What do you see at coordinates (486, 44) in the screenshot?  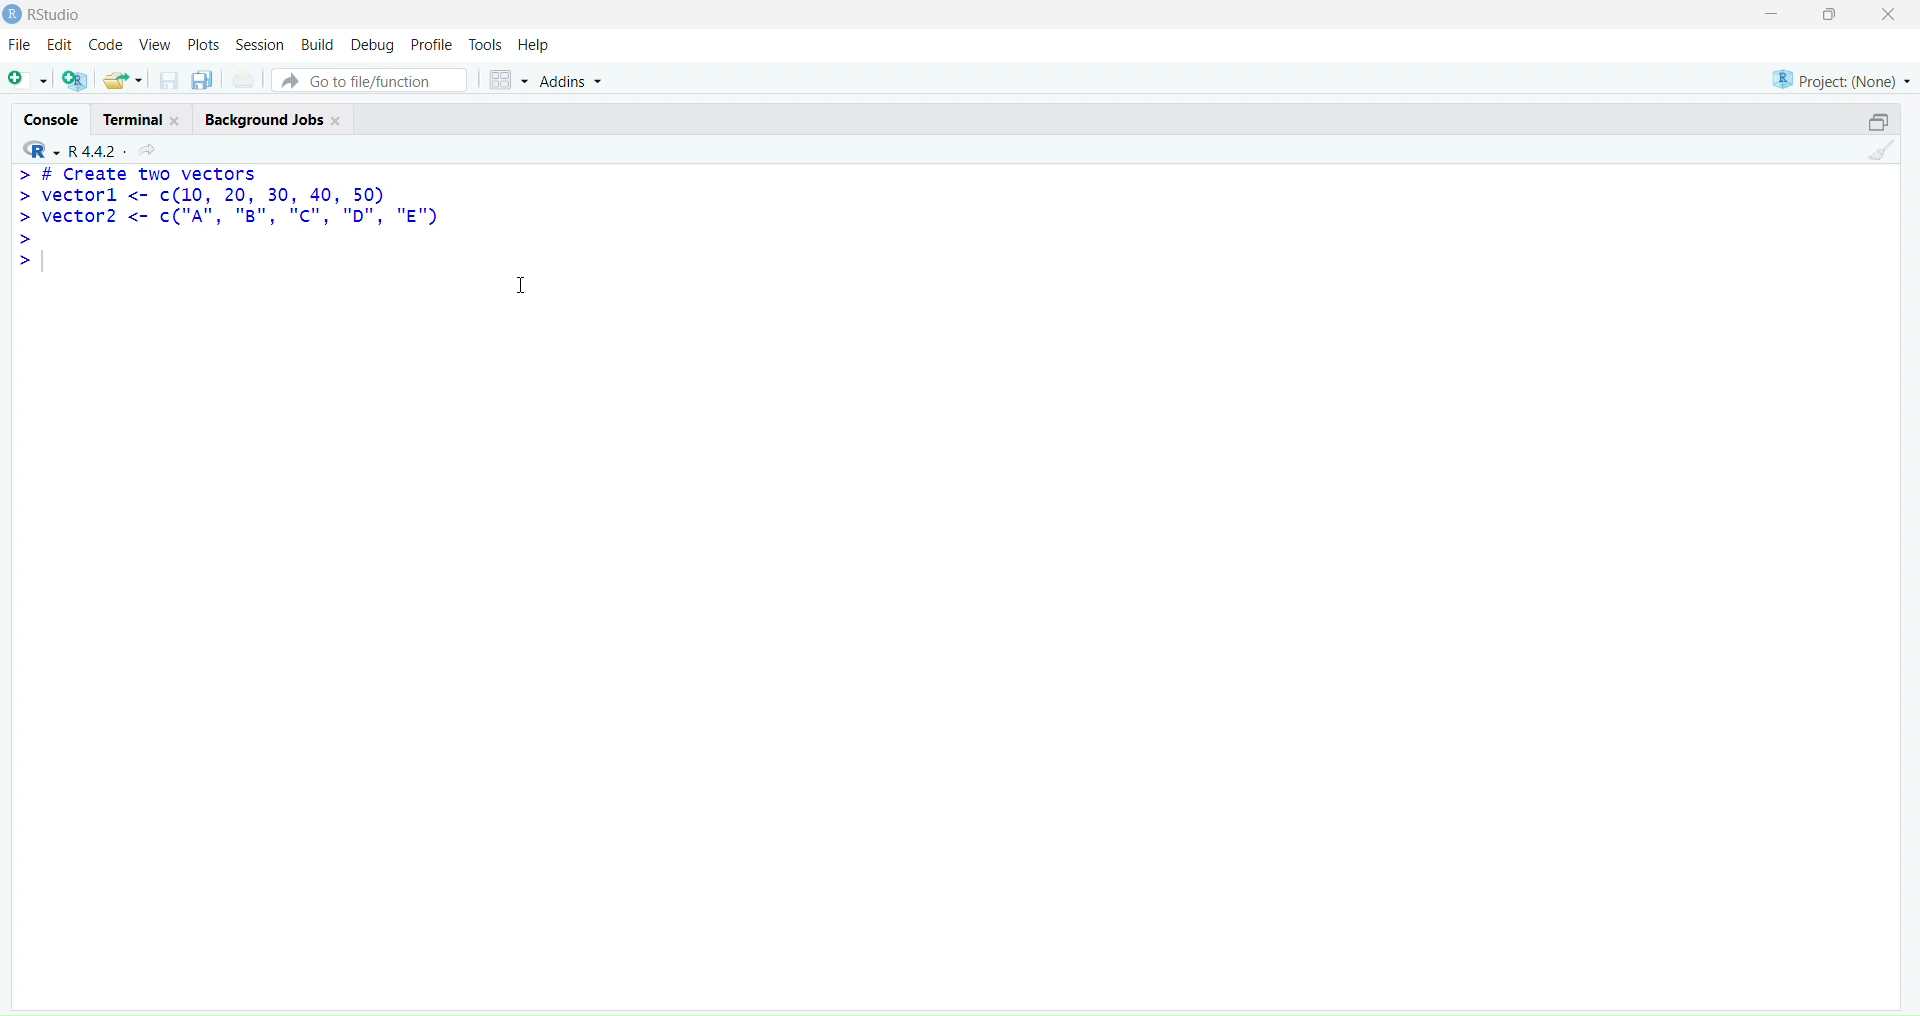 I see `Tools` at bounding box center [486, 44].